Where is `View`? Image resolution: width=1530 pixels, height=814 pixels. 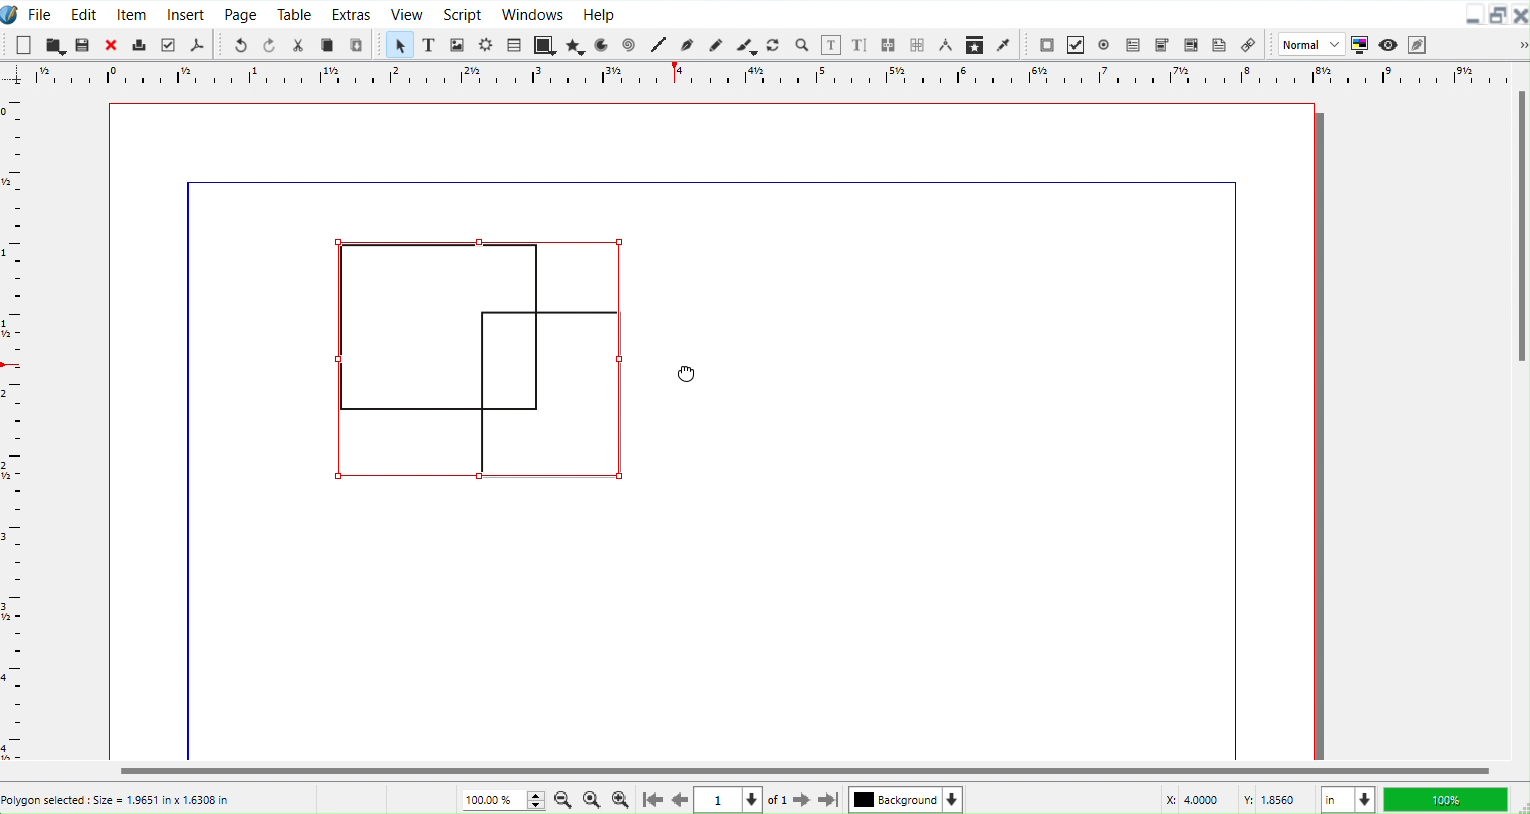 View is located at coordinates (405, 13).